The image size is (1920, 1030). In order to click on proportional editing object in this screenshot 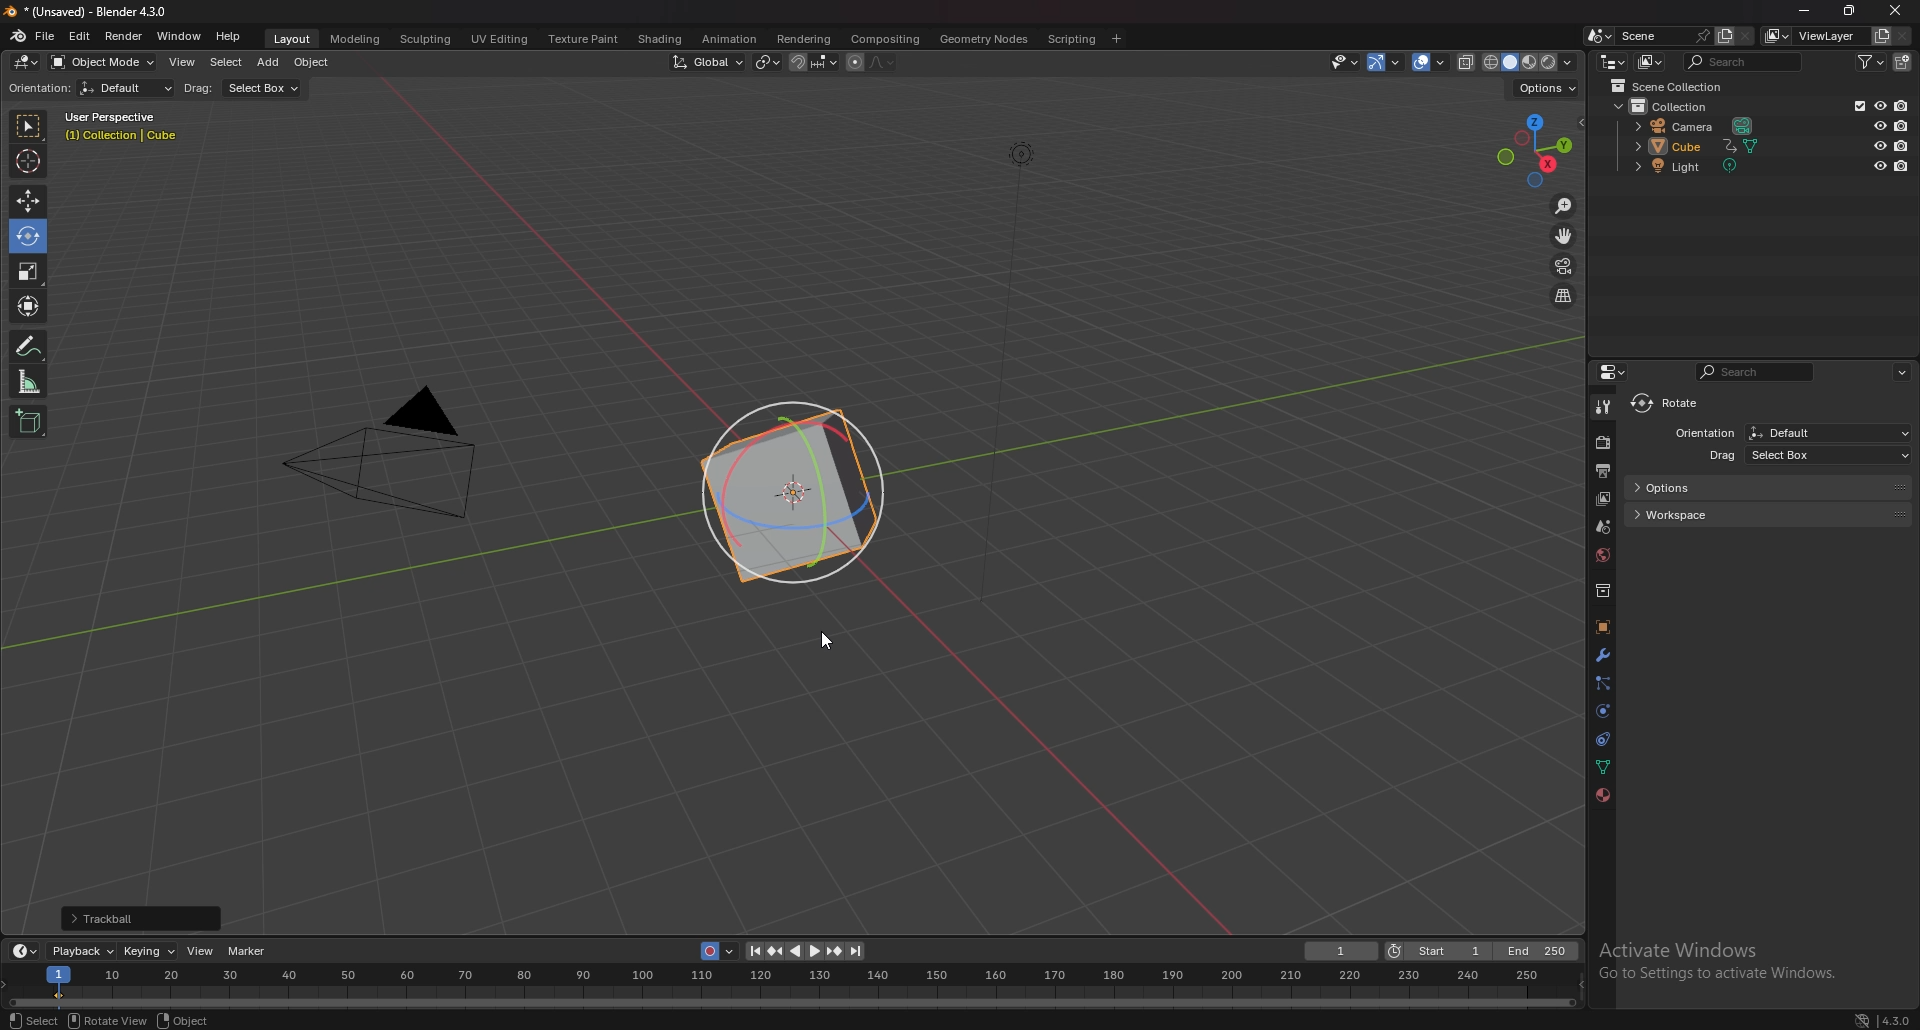, I will do `click(855, 63)`.